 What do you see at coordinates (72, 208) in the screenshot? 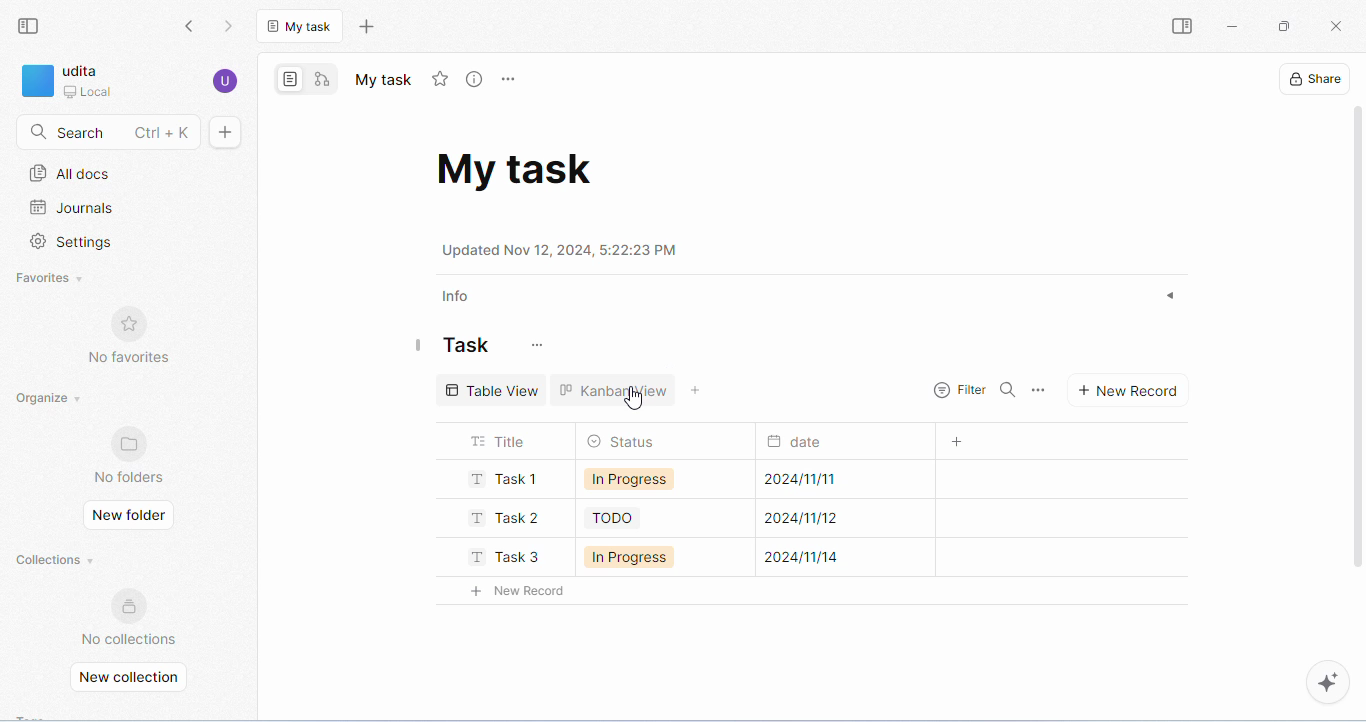
I see `journals` at bounding box center [72, 208].